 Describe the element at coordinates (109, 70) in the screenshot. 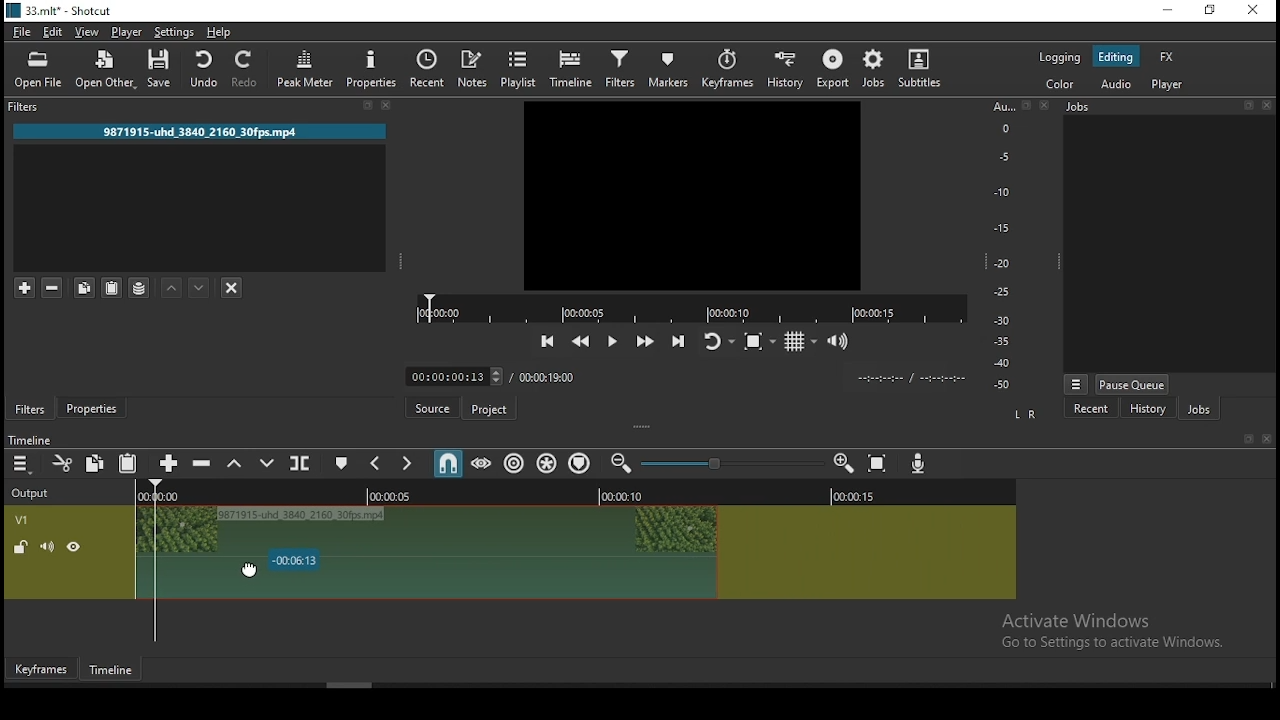

I see `open other` at that location.